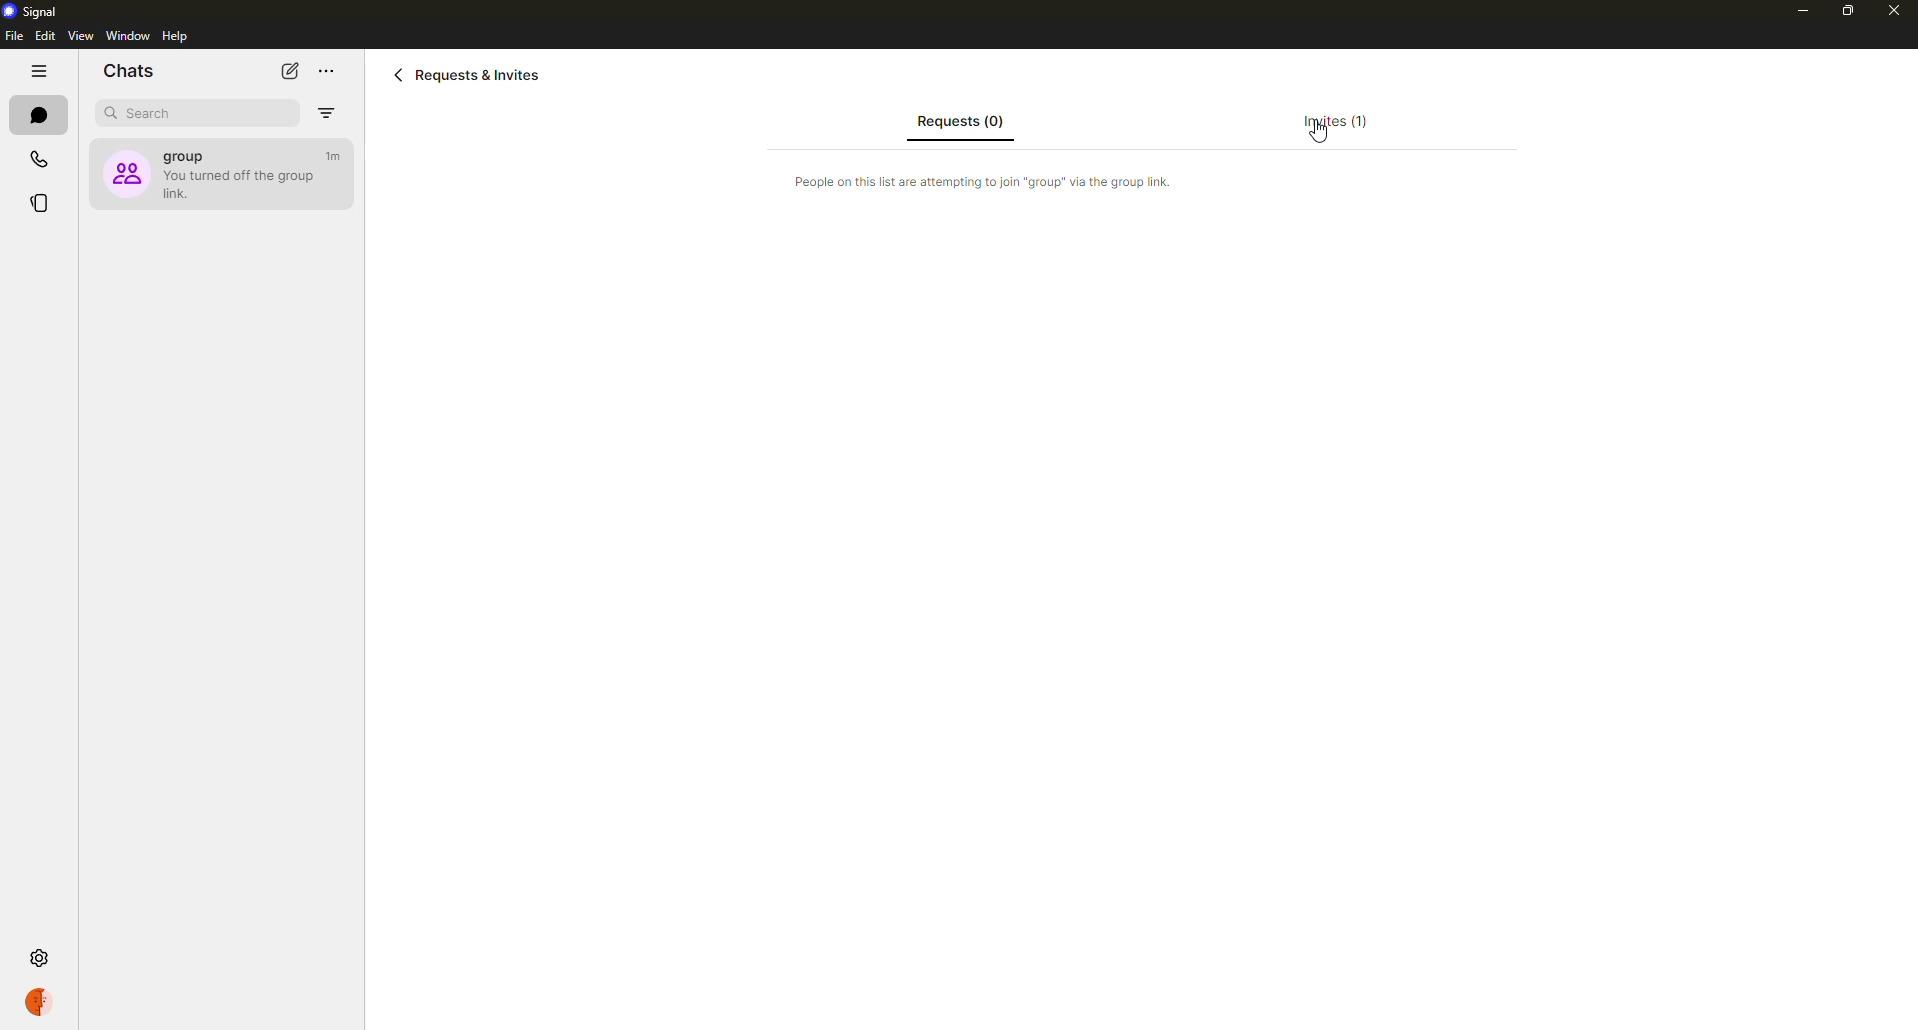 The image size is (1918, 1030). What do you see at coordinates (327, 113) in the screenshot?
I see `filter` at bounding box center [327, 113].